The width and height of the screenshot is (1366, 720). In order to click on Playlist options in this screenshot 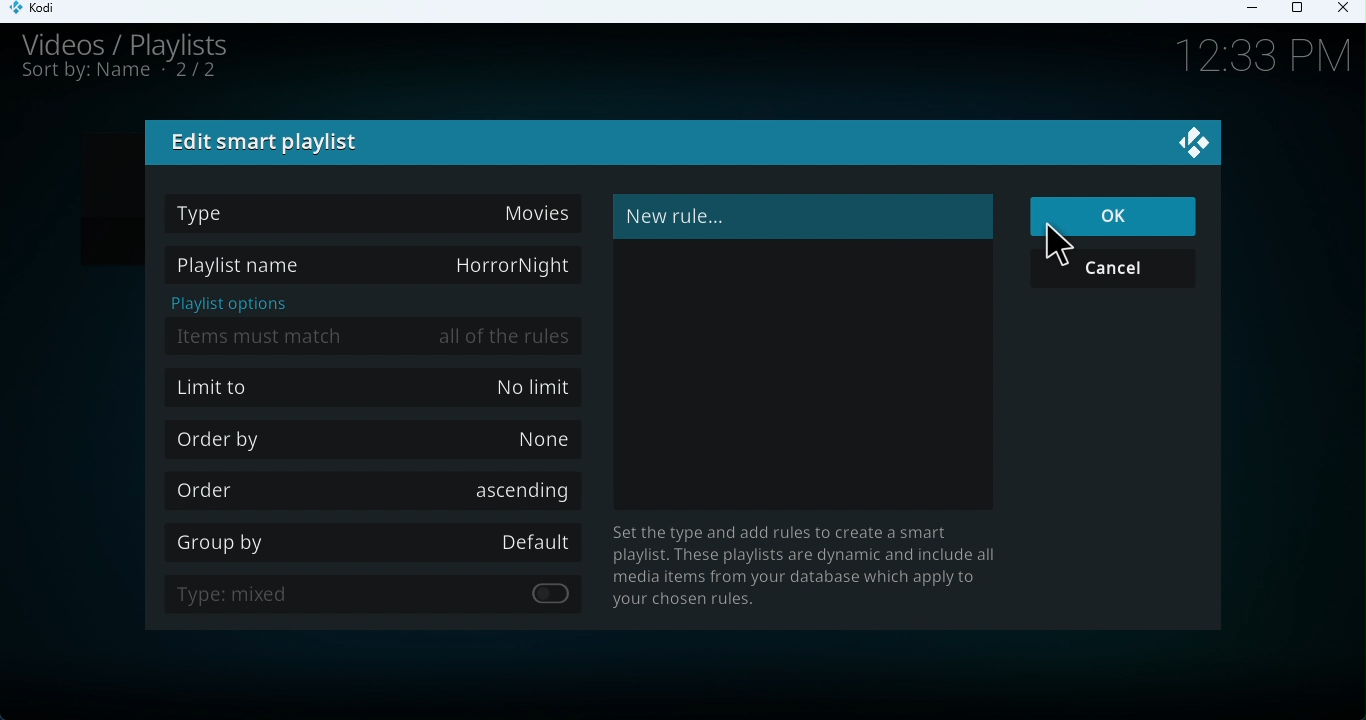, I will do `click(233, 304)`.